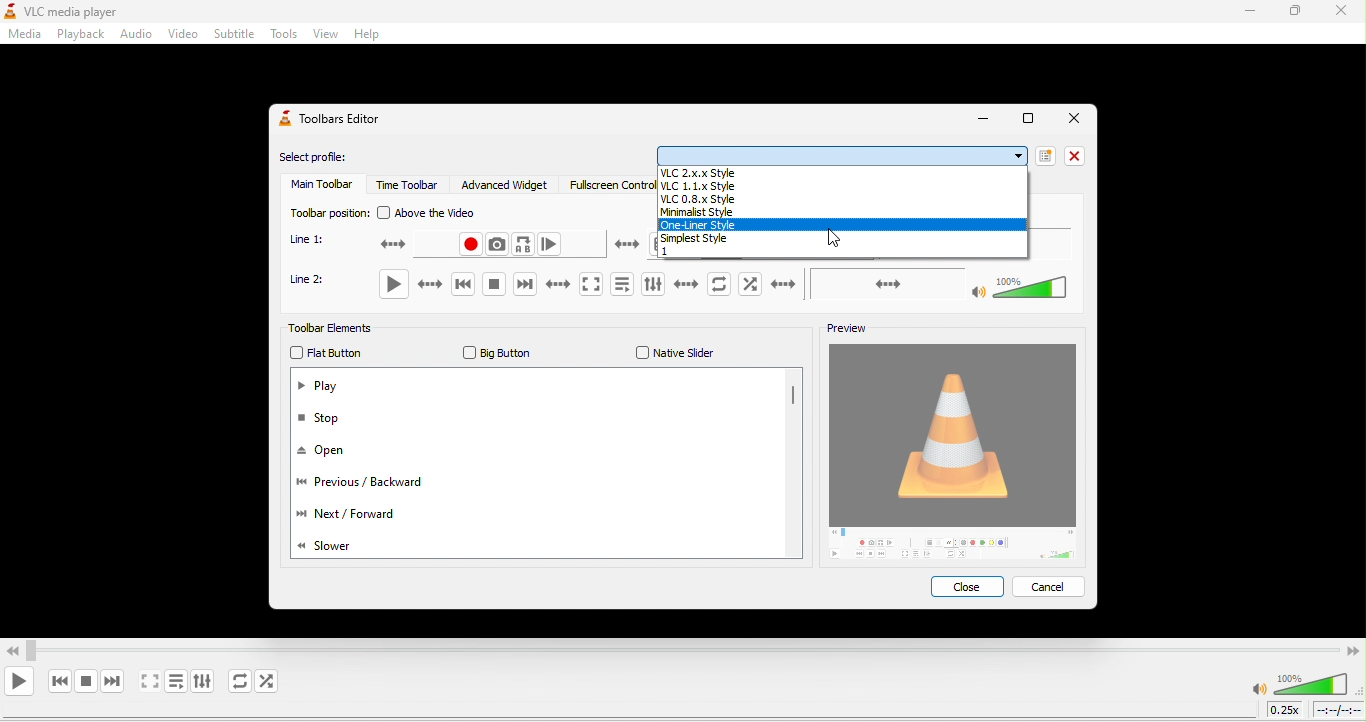  Describe the element at coordinates (184, 34) in the screenshot. I see `video` at that location.